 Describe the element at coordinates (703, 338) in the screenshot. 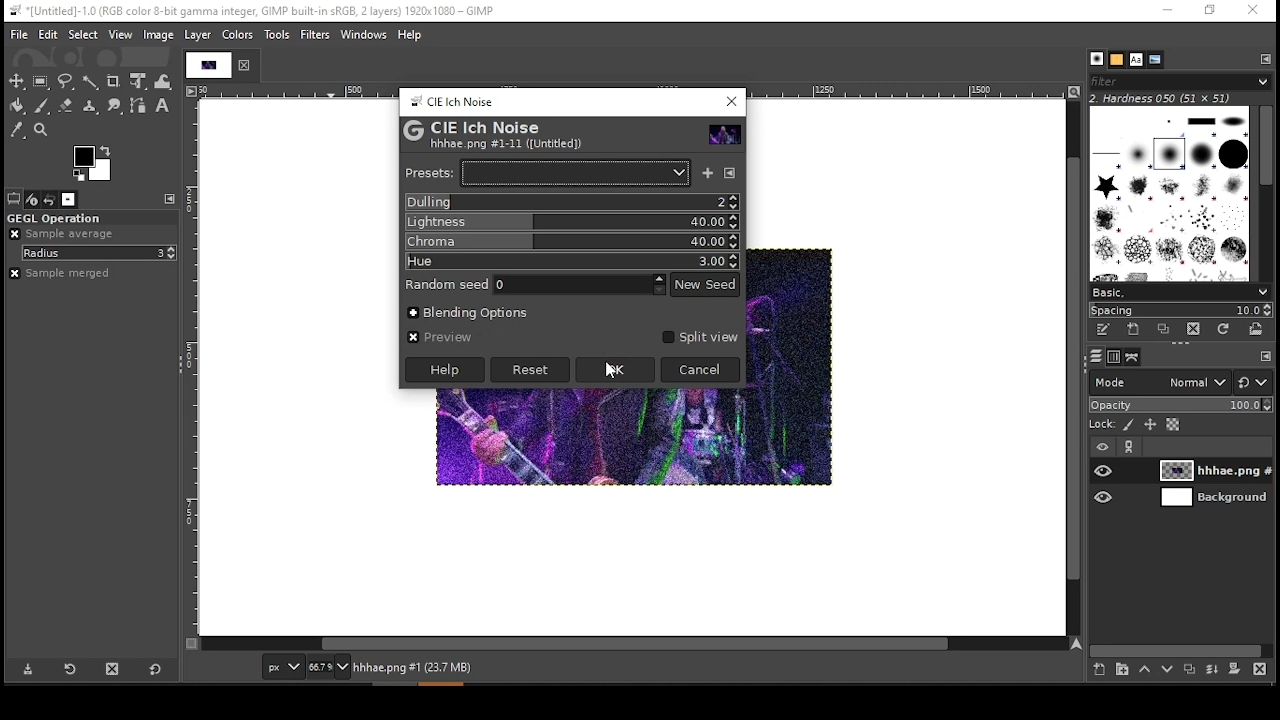

I see `split view` at that location.